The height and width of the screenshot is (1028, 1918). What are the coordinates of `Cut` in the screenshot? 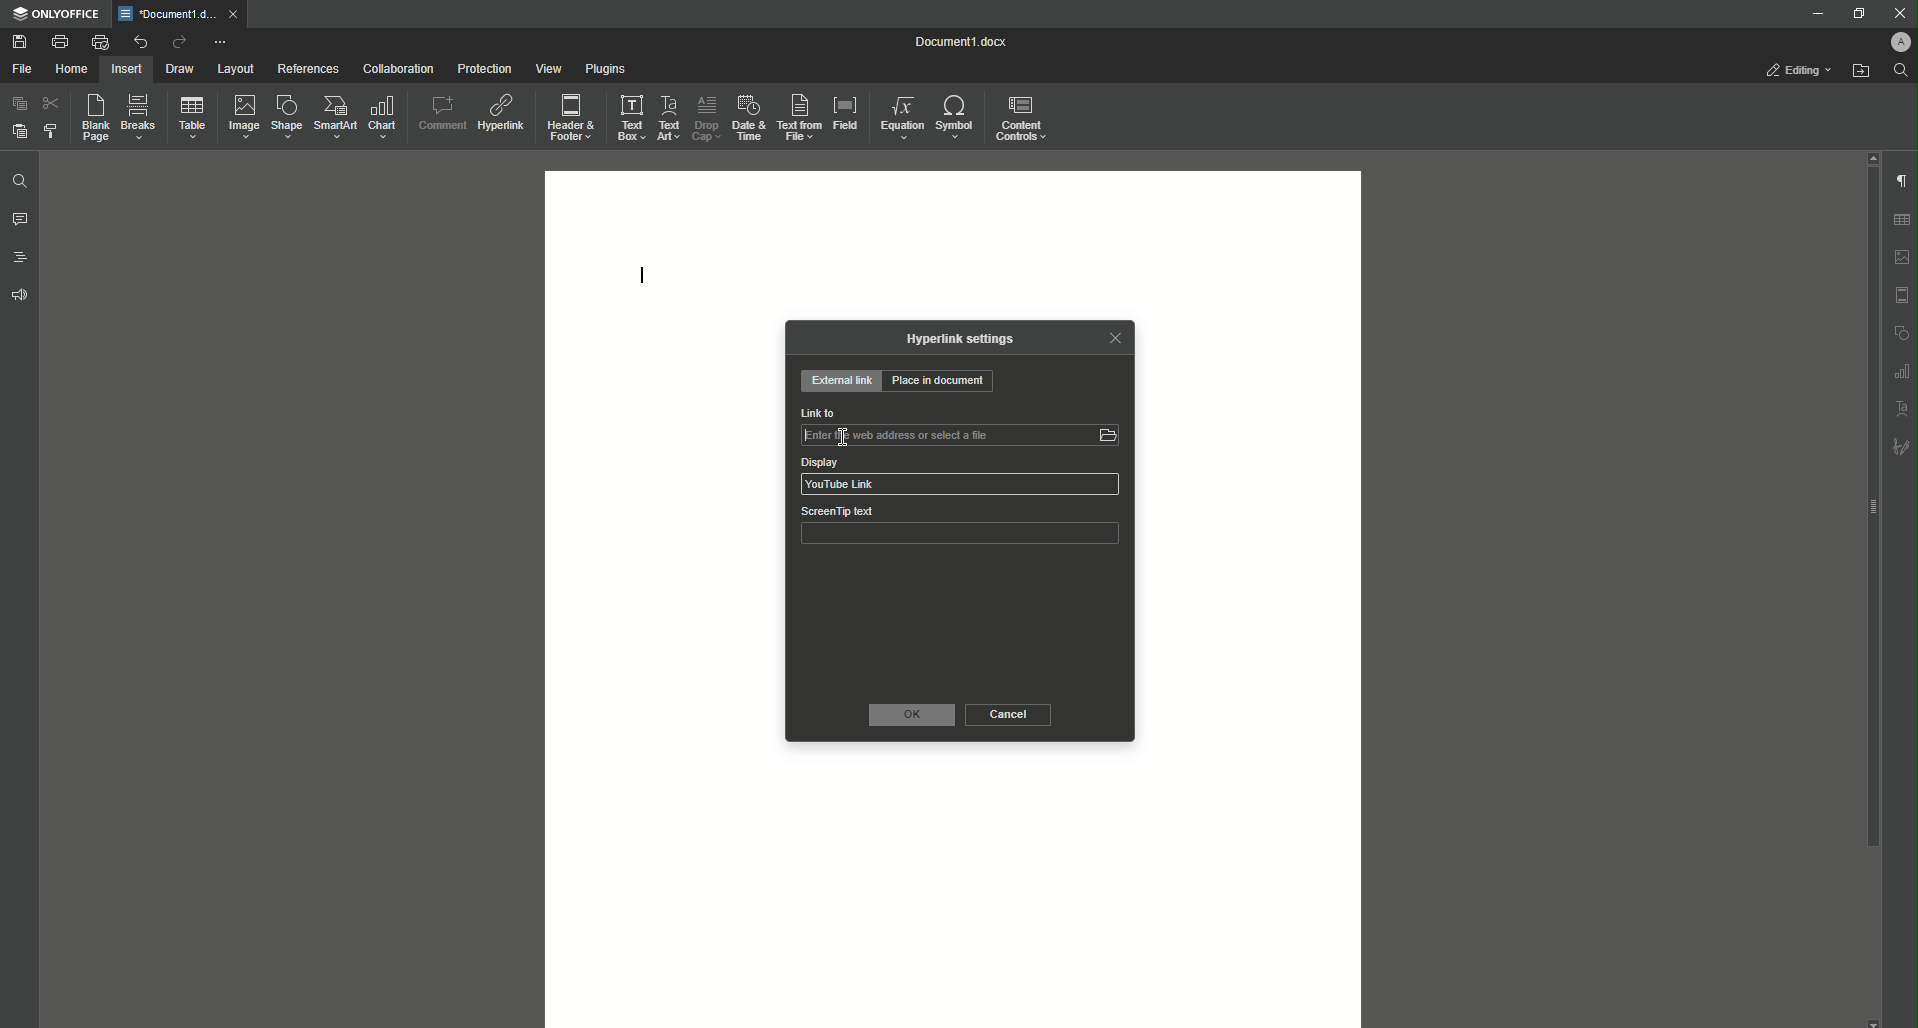 It's located at (50, 104).